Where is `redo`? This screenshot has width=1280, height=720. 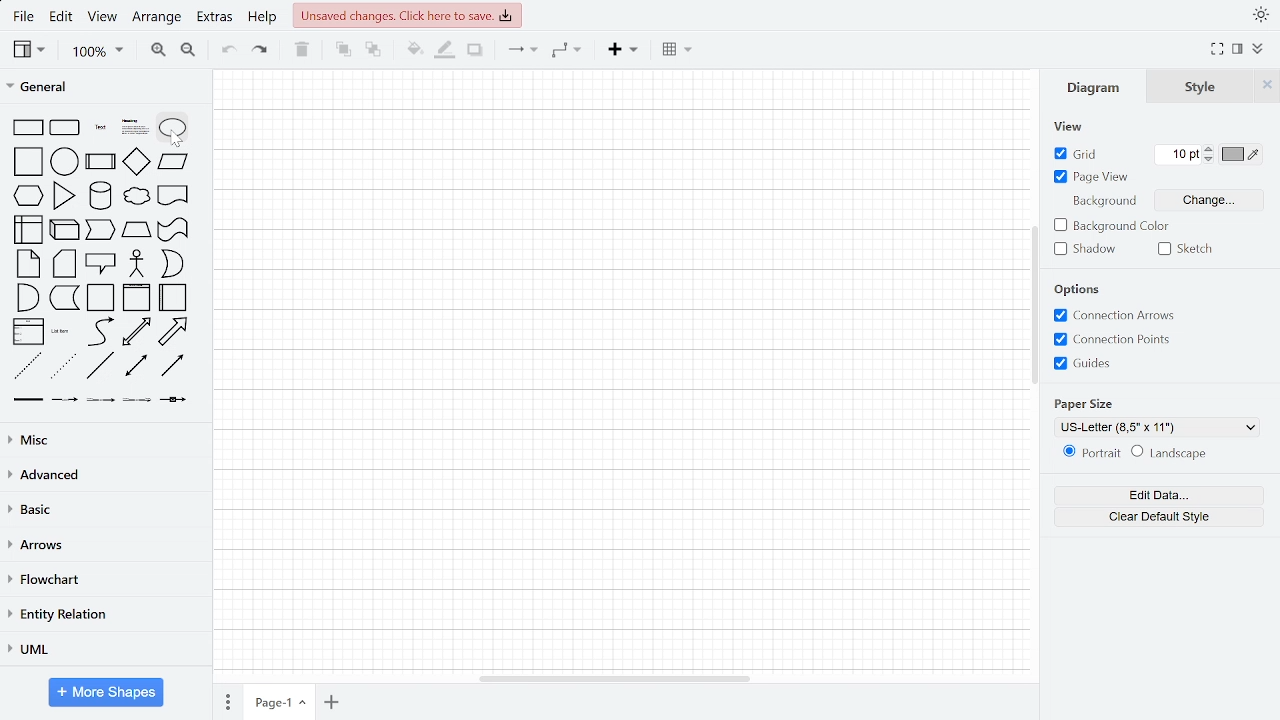
redo is located at coordinates (260, 50).